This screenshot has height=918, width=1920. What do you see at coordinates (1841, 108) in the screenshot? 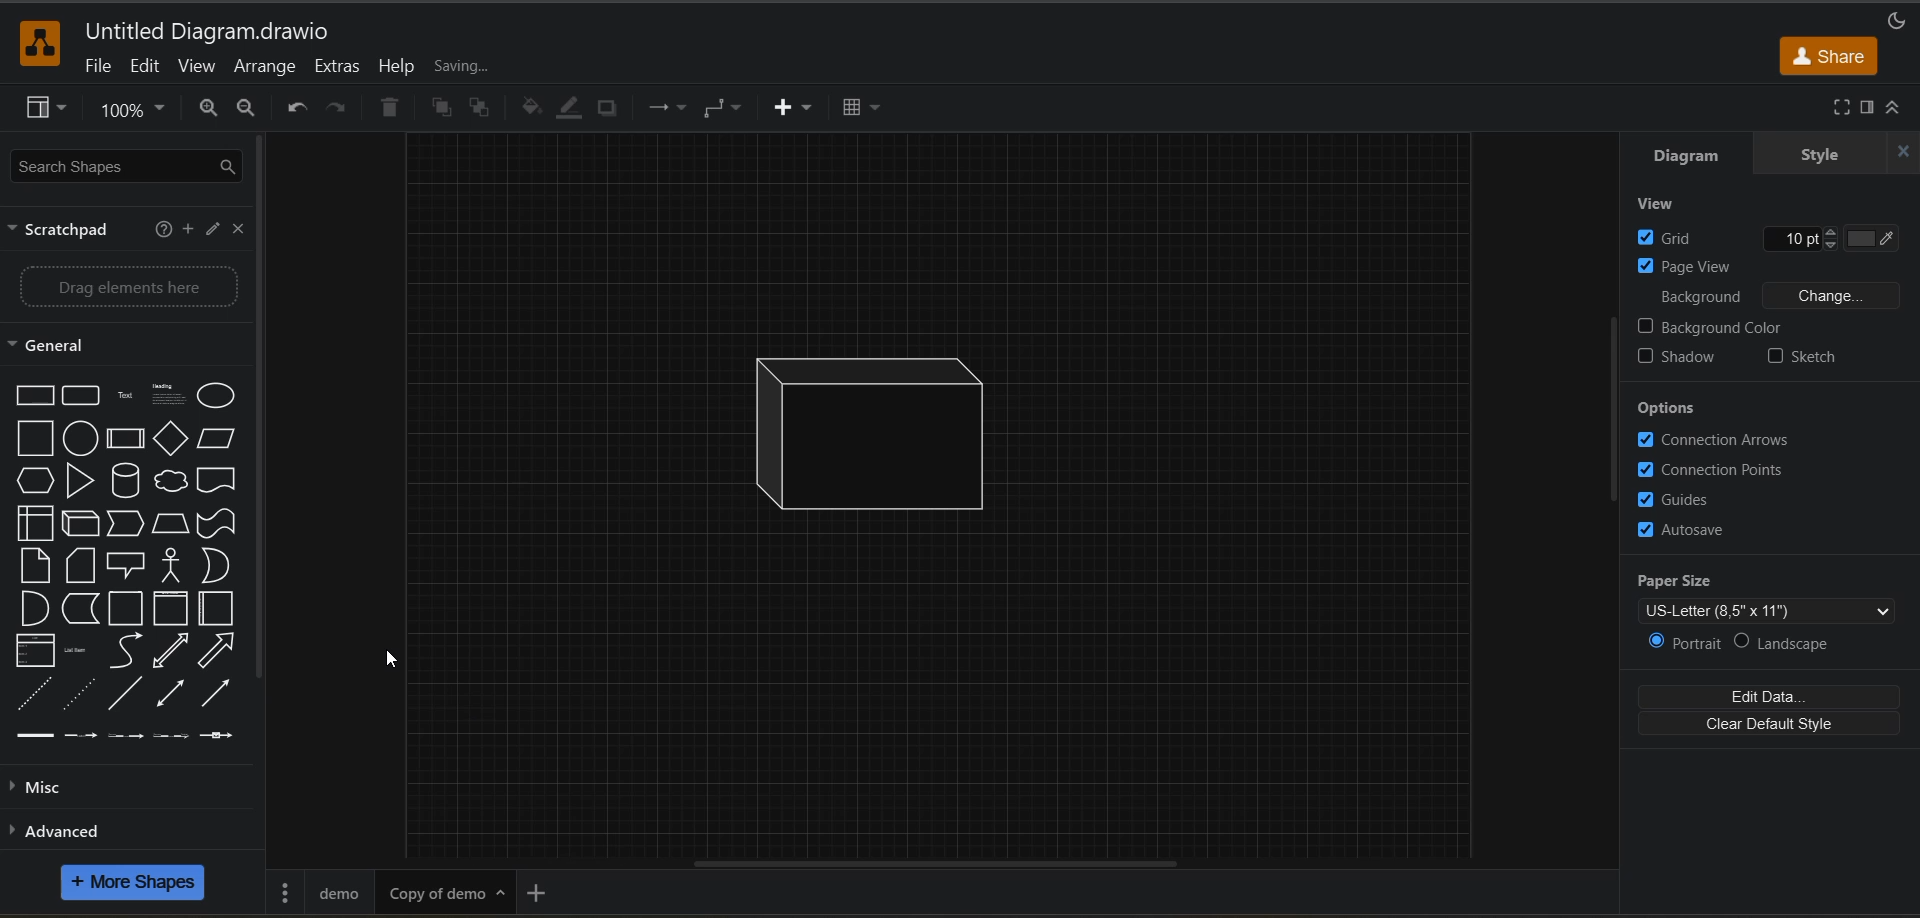
I see `fullscreen` at bounding box center [1841, 108].